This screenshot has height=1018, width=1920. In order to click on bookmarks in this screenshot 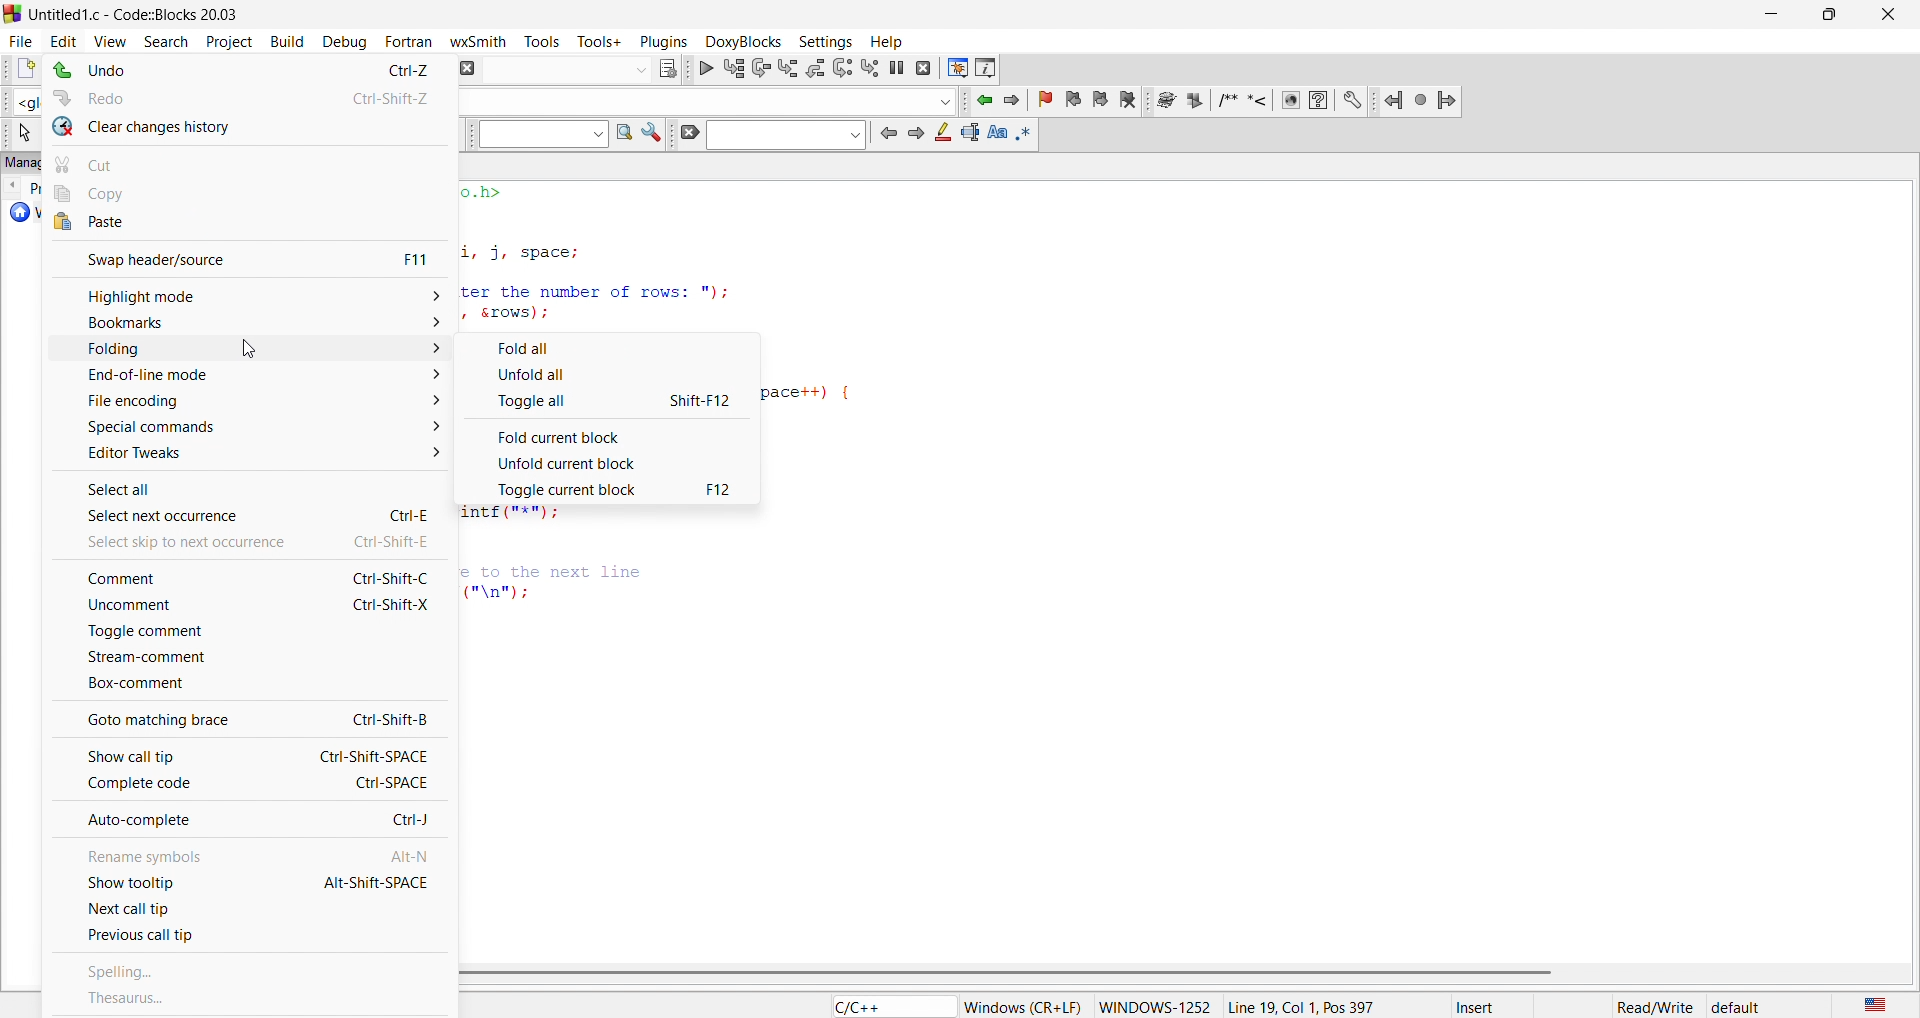, I will do `click(244, 321)`.